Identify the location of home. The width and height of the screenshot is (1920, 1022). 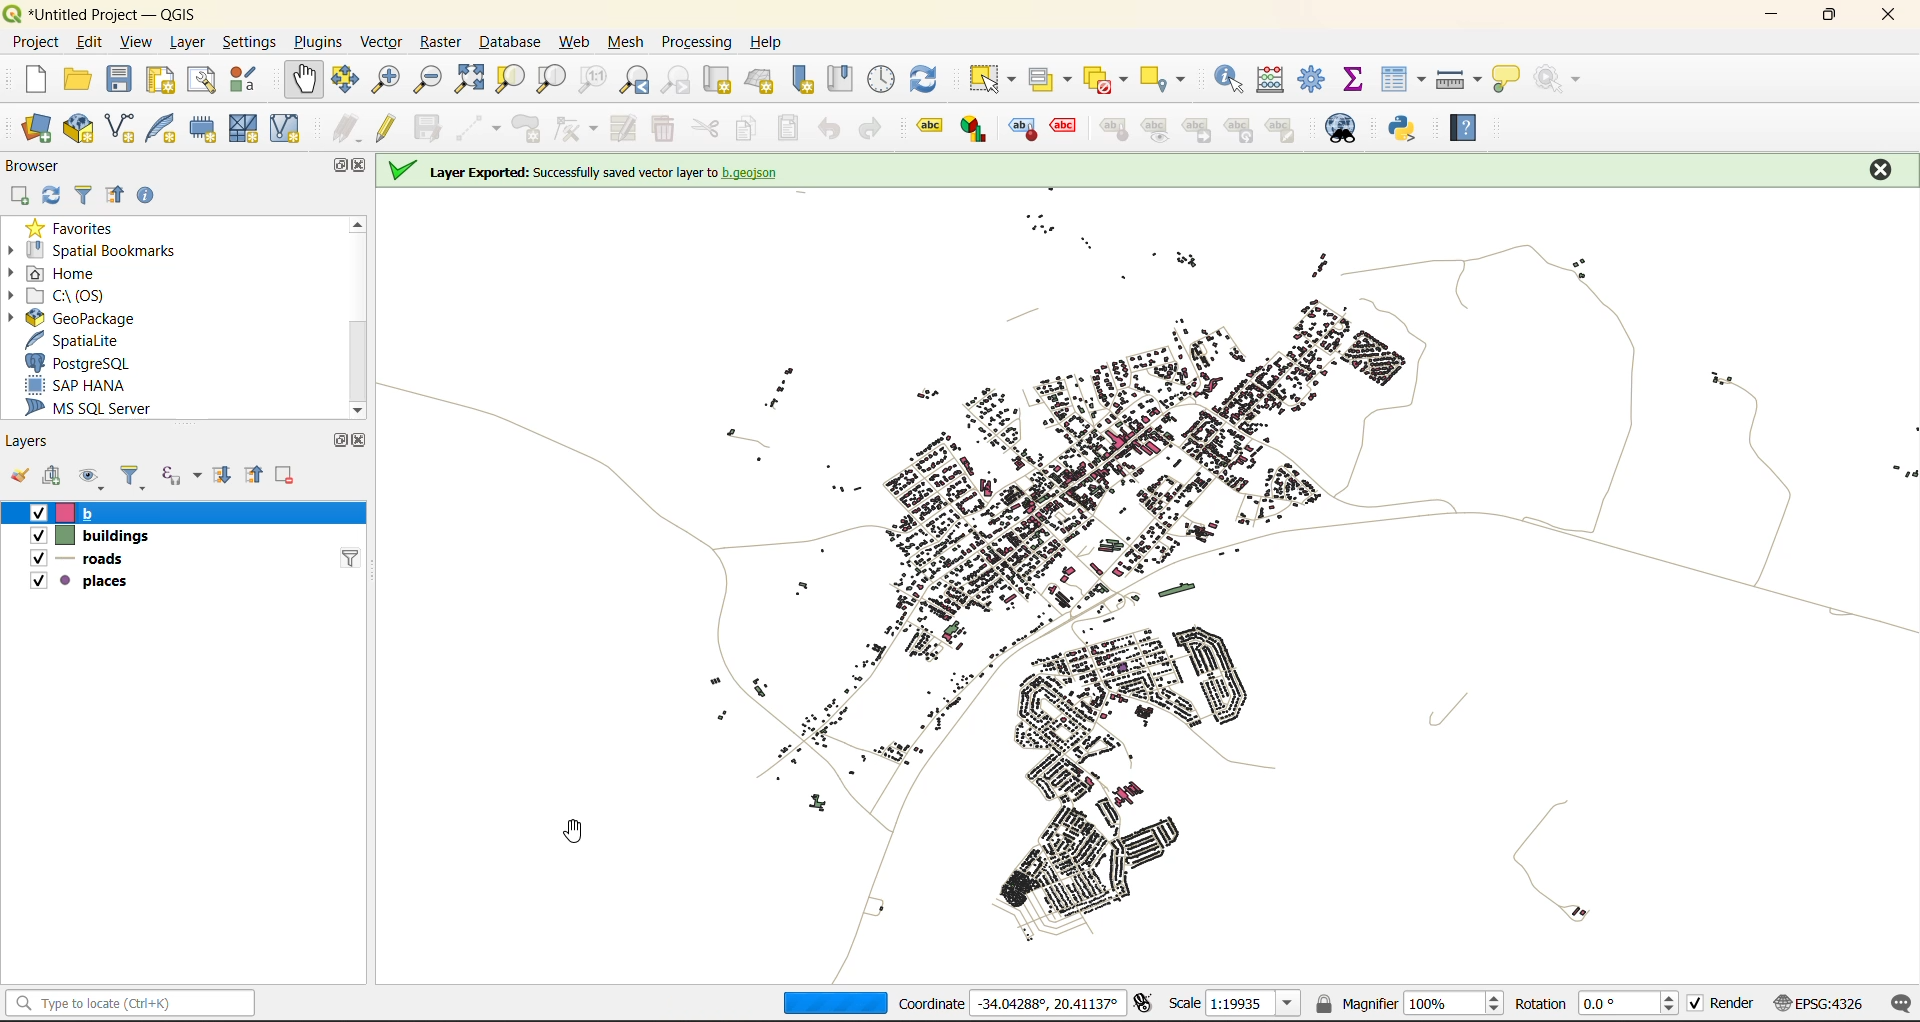
(59, 275).